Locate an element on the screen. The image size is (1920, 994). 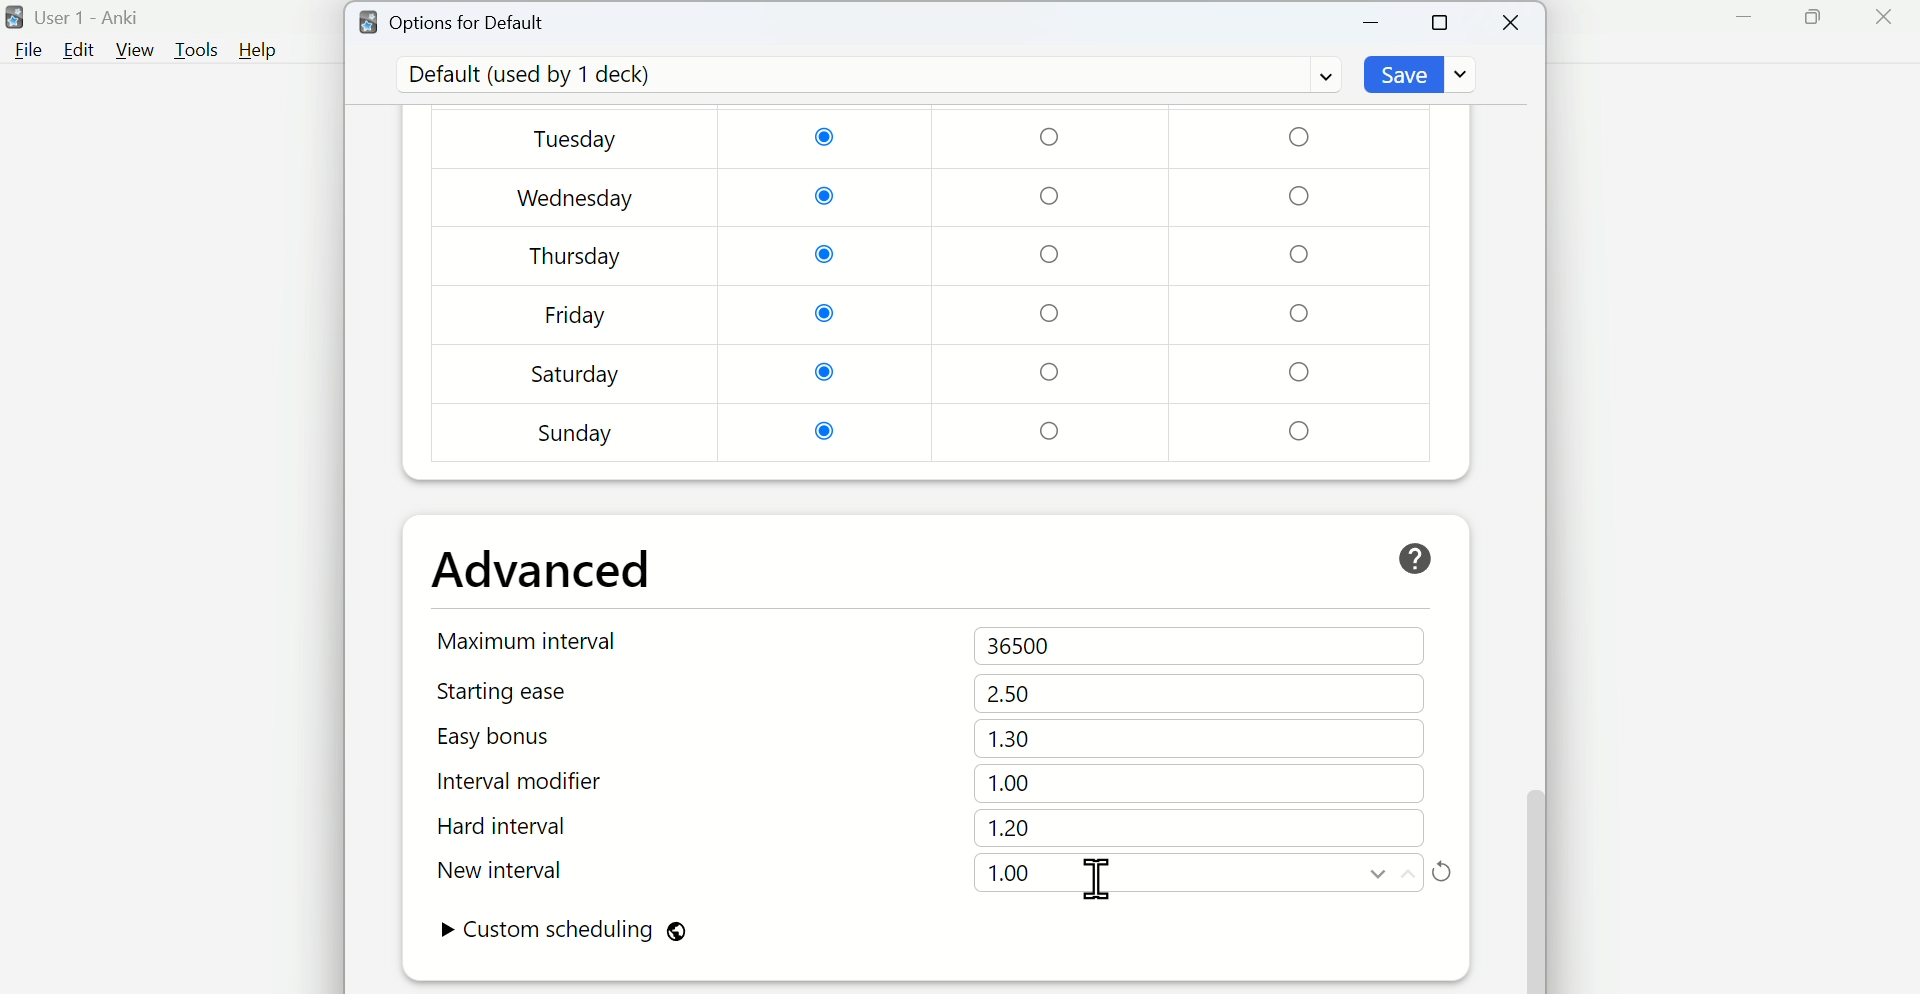
Minimize is located at coordinates (1372, 23).